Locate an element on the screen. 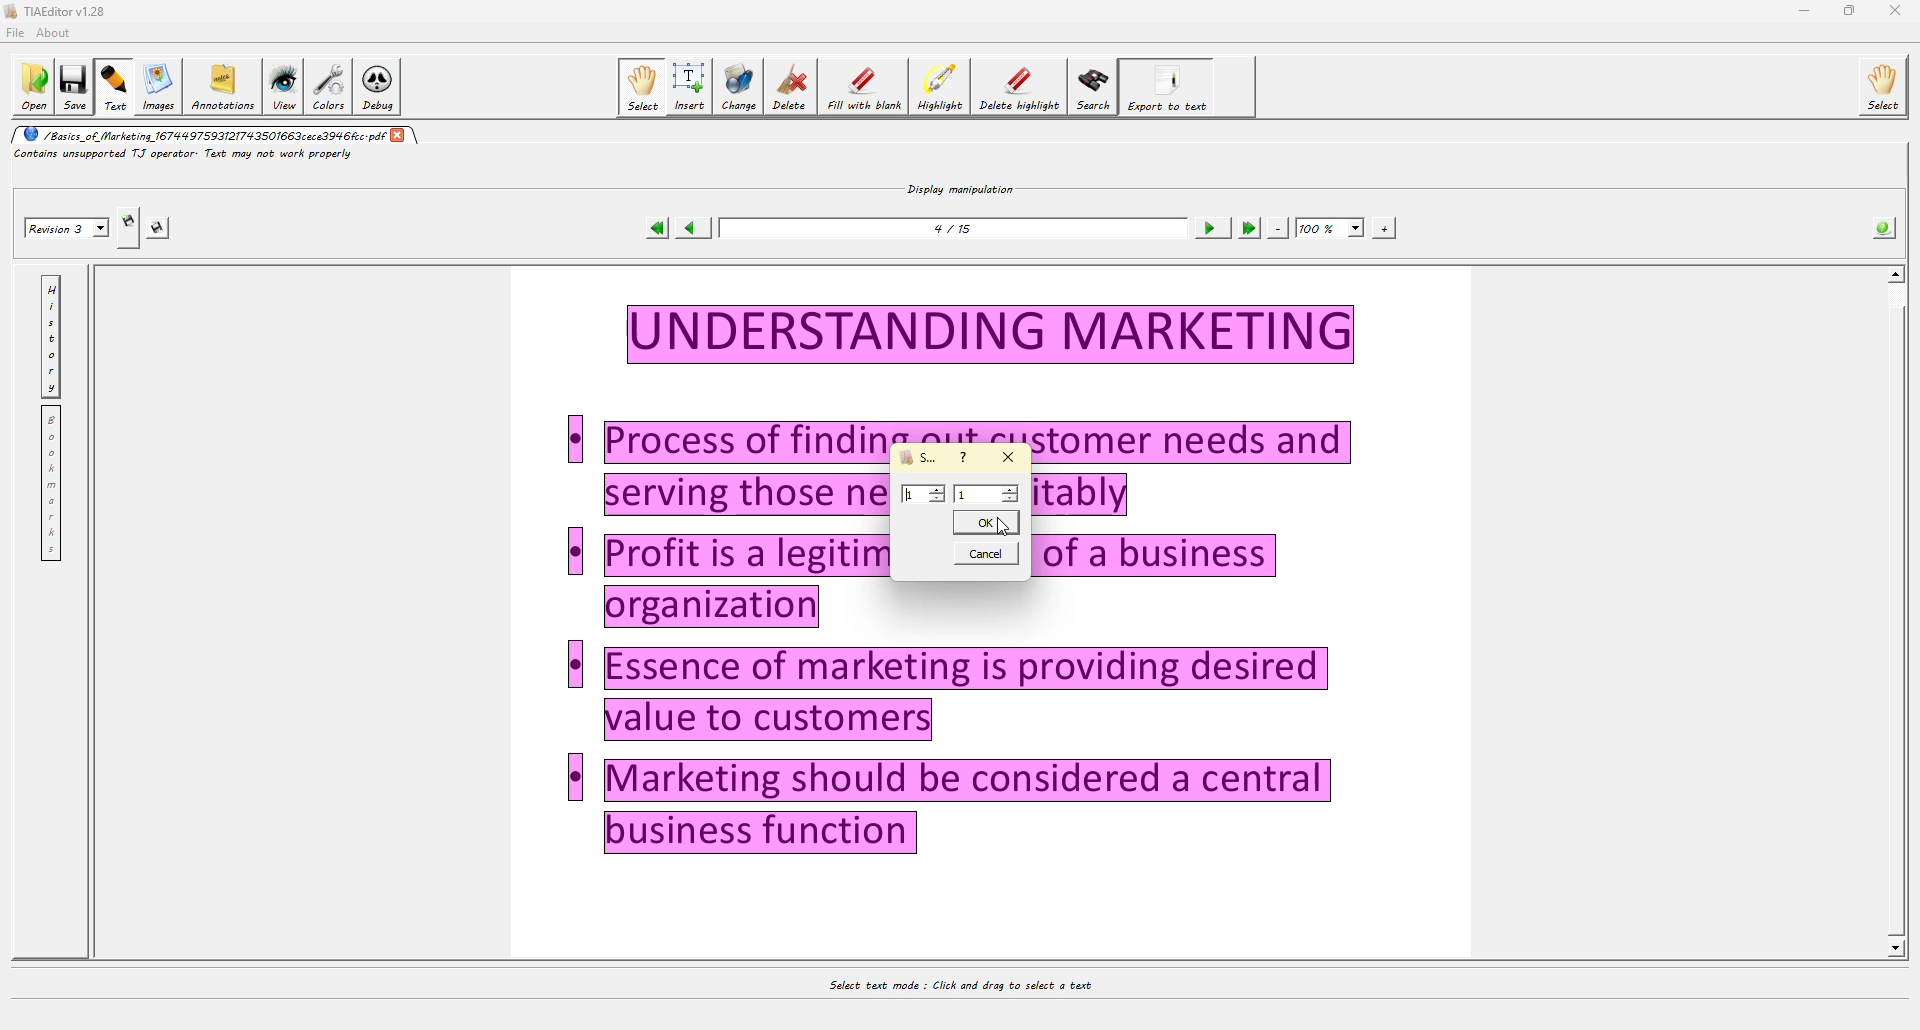 The width and height of the screenshot is (1920, 1030). value is located at coordinates (985, 496).